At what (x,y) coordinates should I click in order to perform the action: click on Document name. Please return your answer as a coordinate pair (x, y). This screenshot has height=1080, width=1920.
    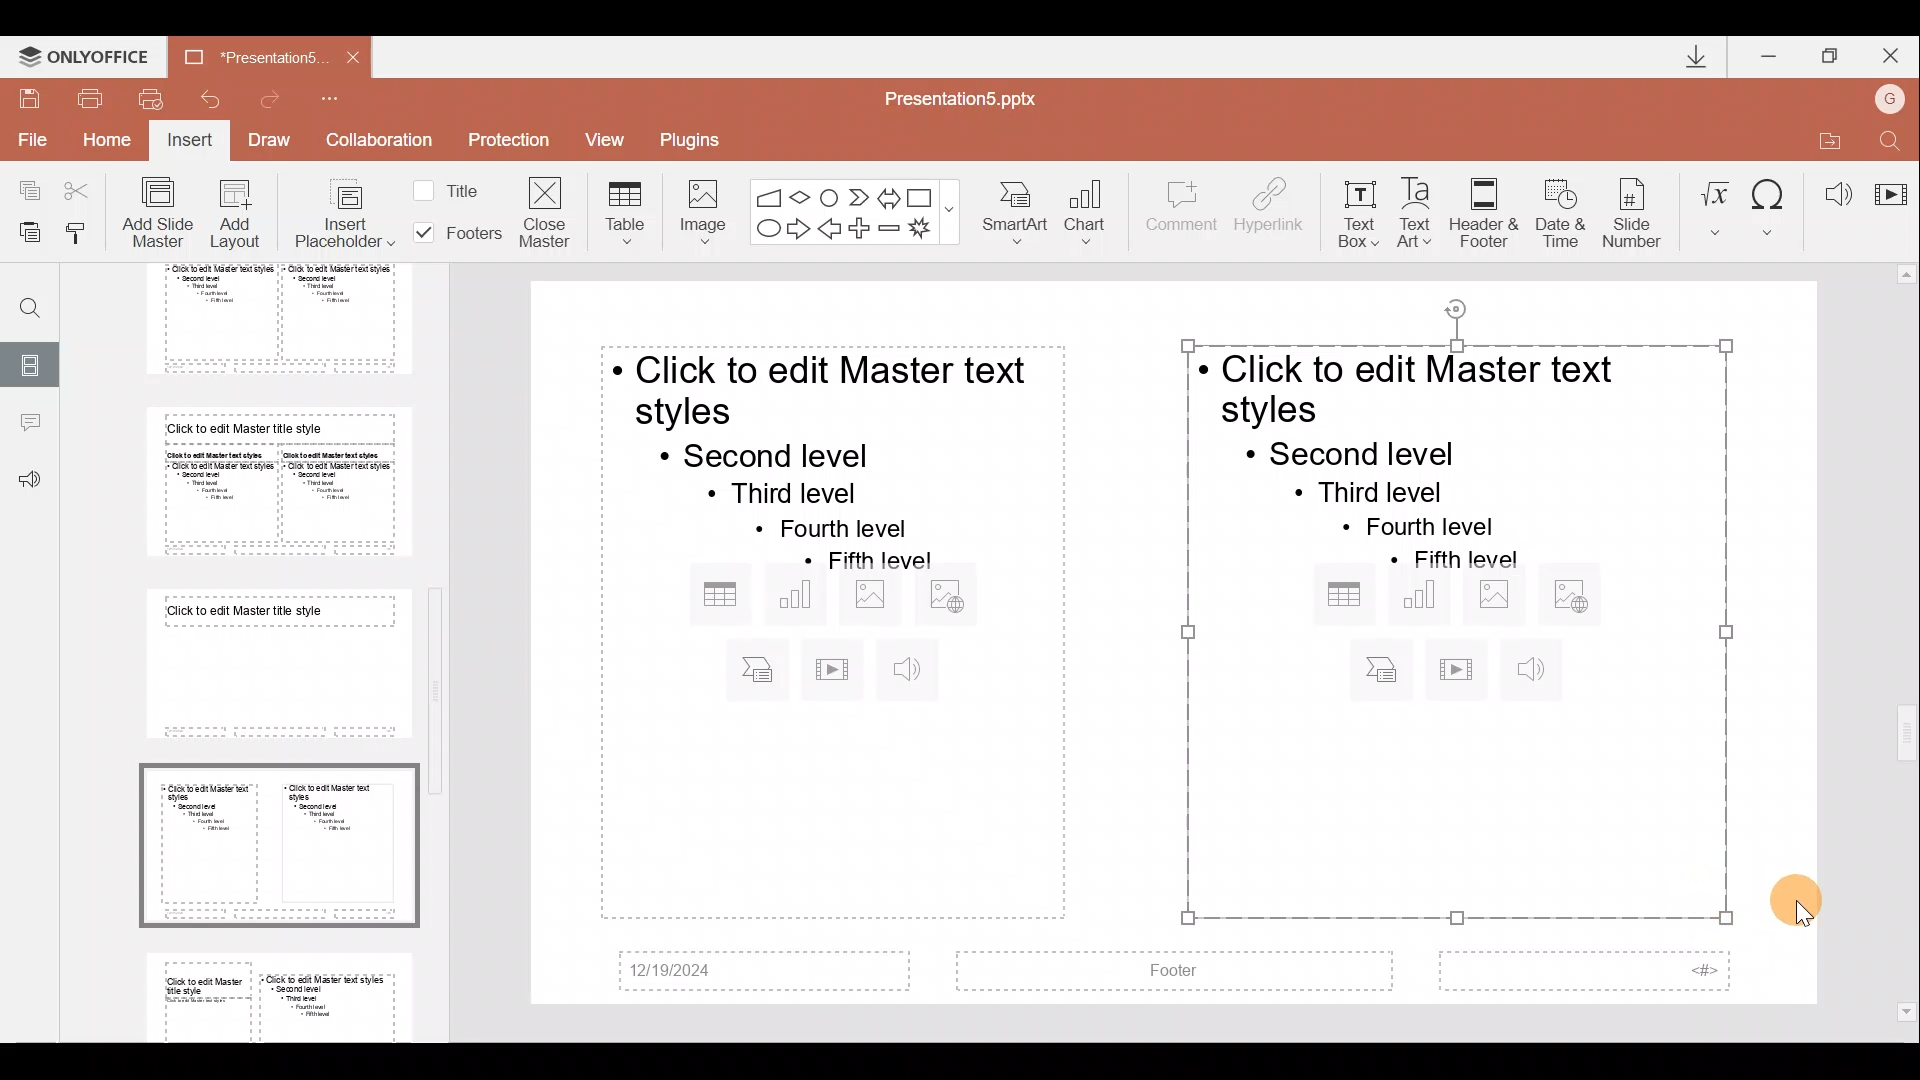
    Looking at the image, I should click on (972, 97).